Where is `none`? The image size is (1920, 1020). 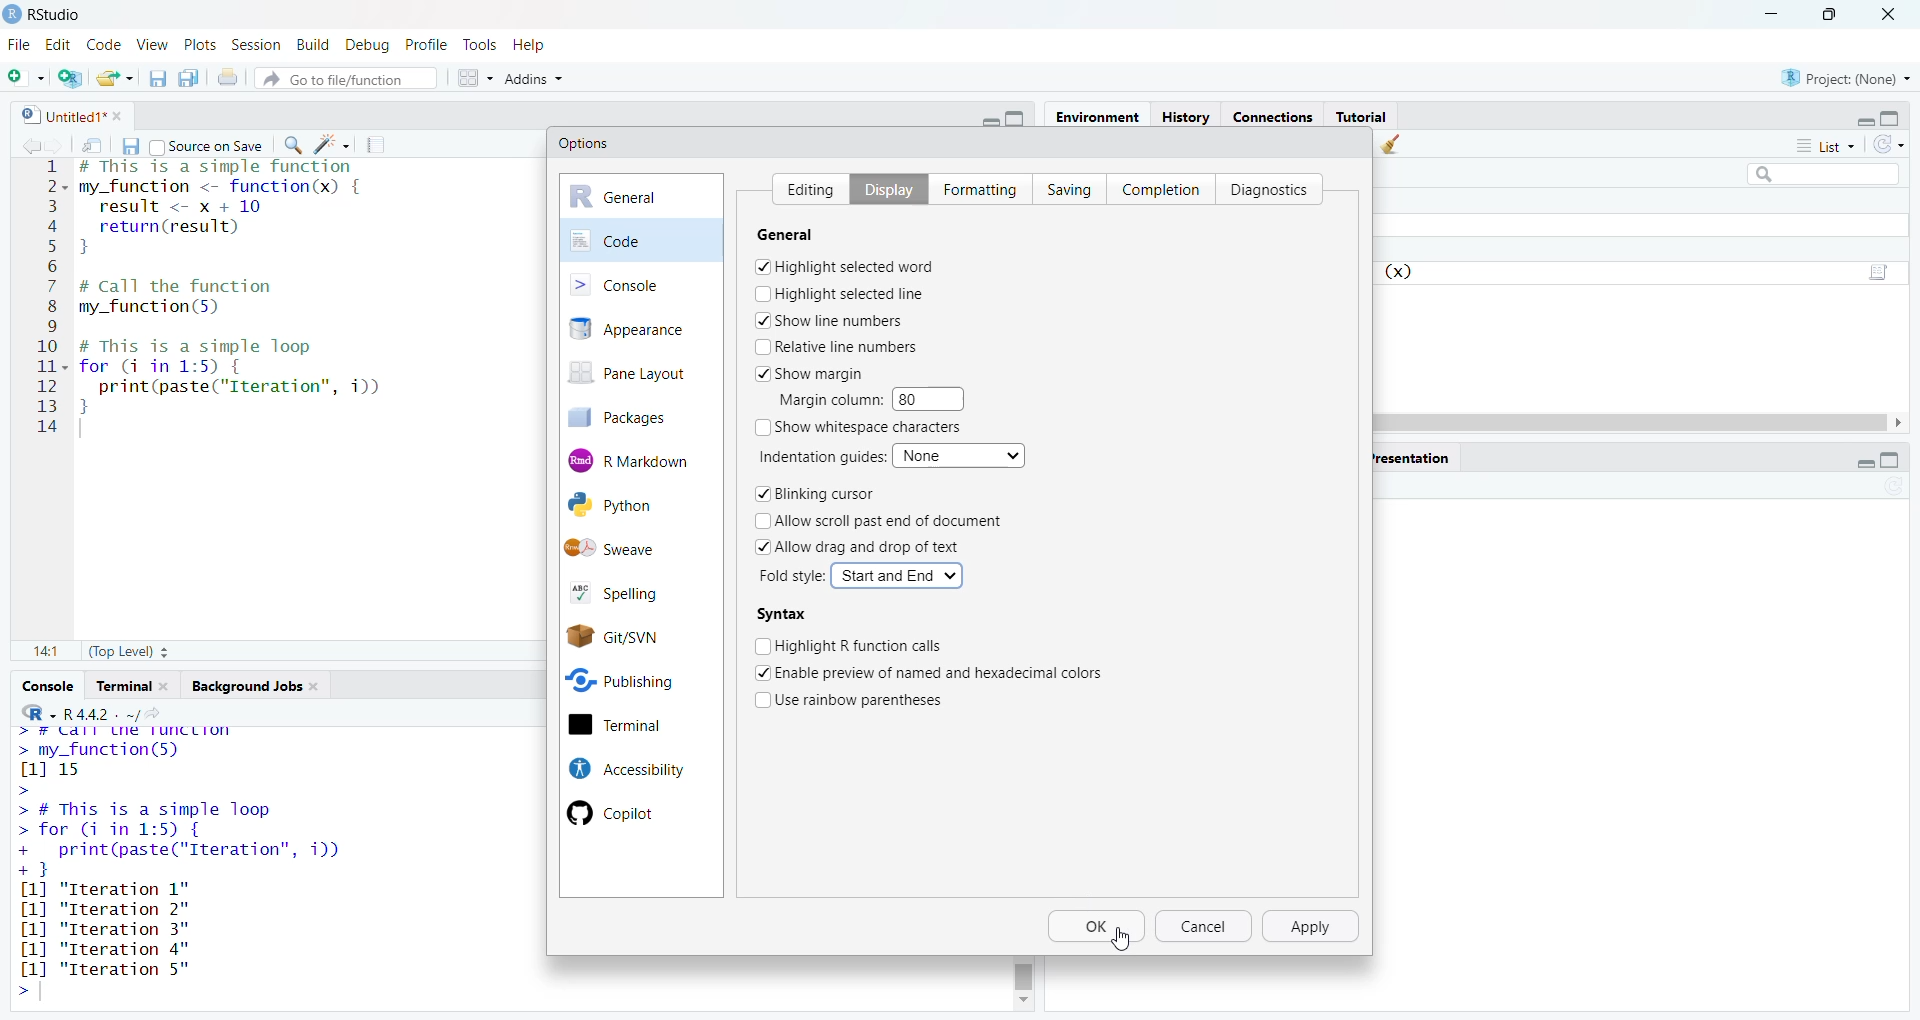
none is located at coordinates (963, 454).